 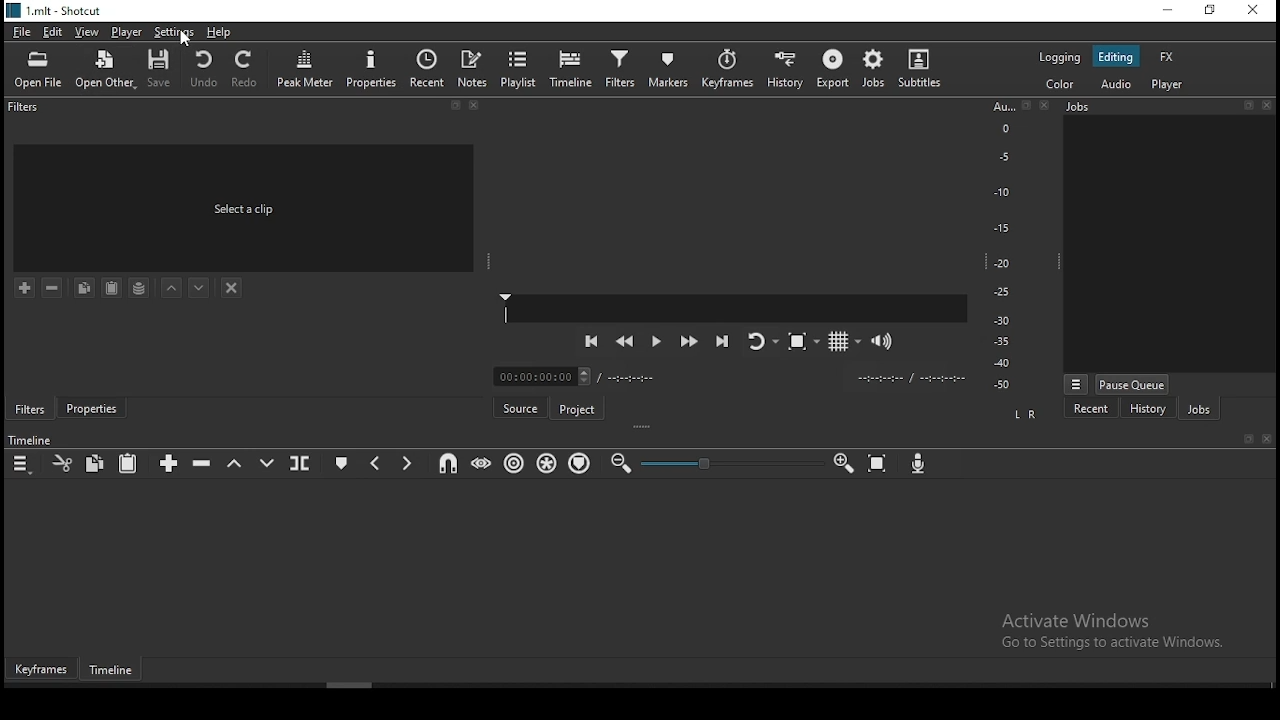 What do you see at coordinates (474, 68) in the screenshot?
I see `notes` at bounding box center [474, 68].